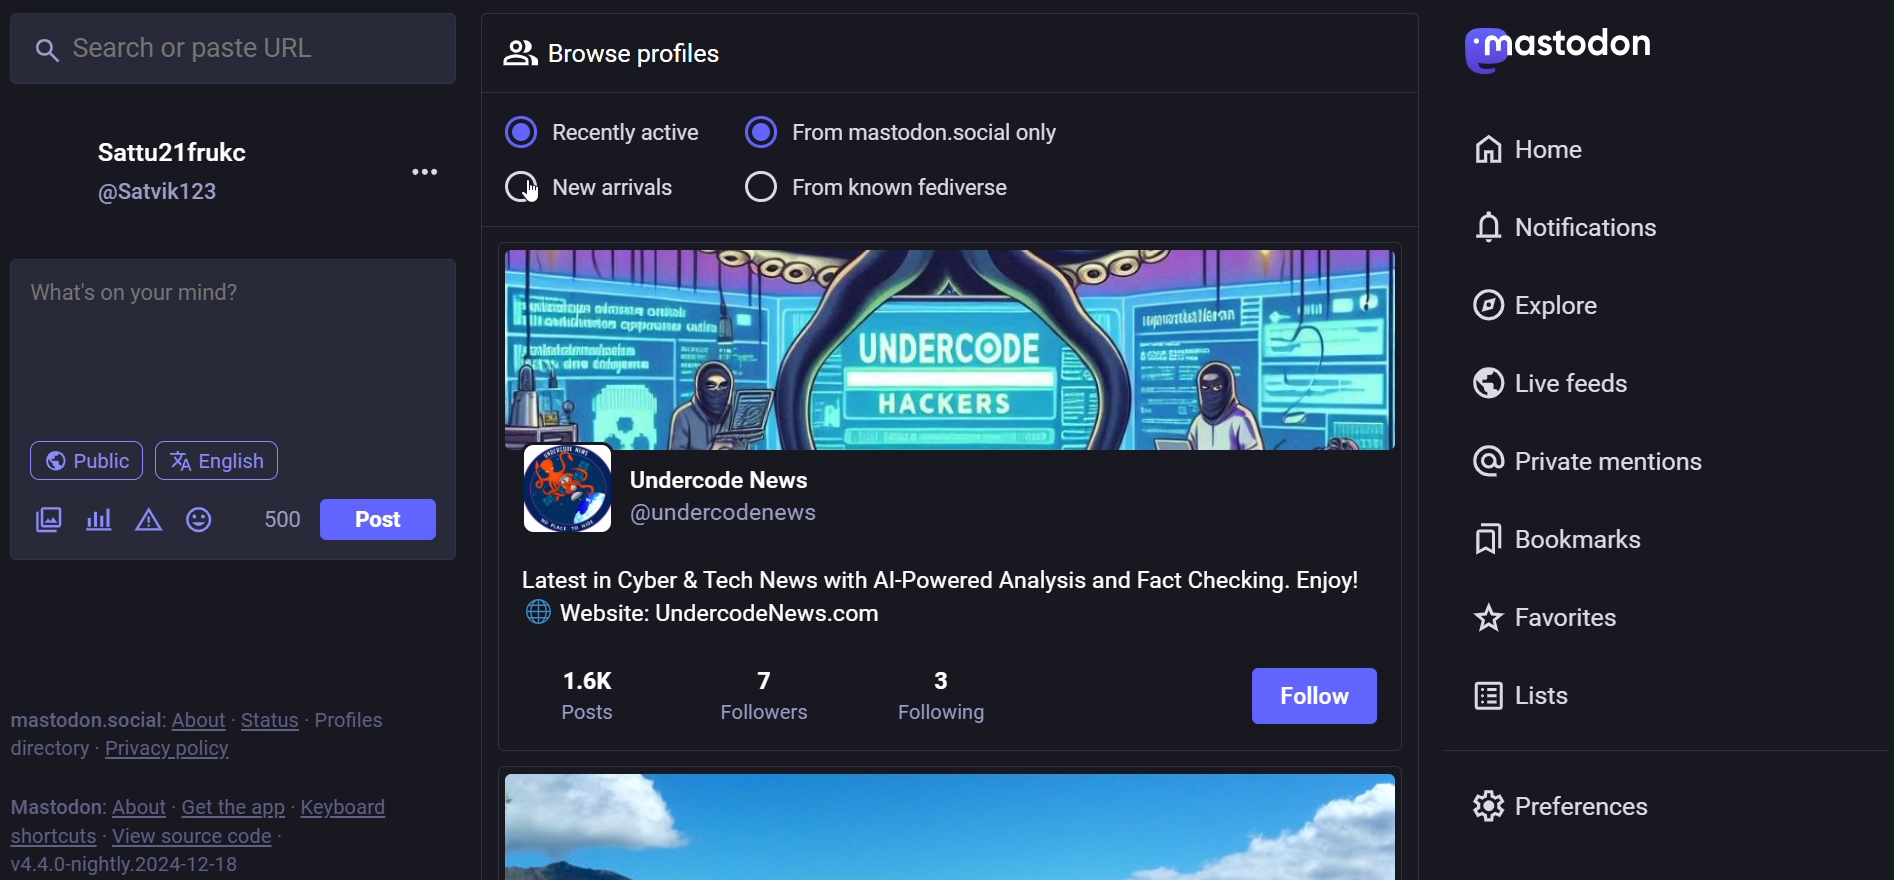 This screenshot has height=880, width=1894. Describe the element at coordinates (280, 520) in the screenshot. I see `500` at that location.